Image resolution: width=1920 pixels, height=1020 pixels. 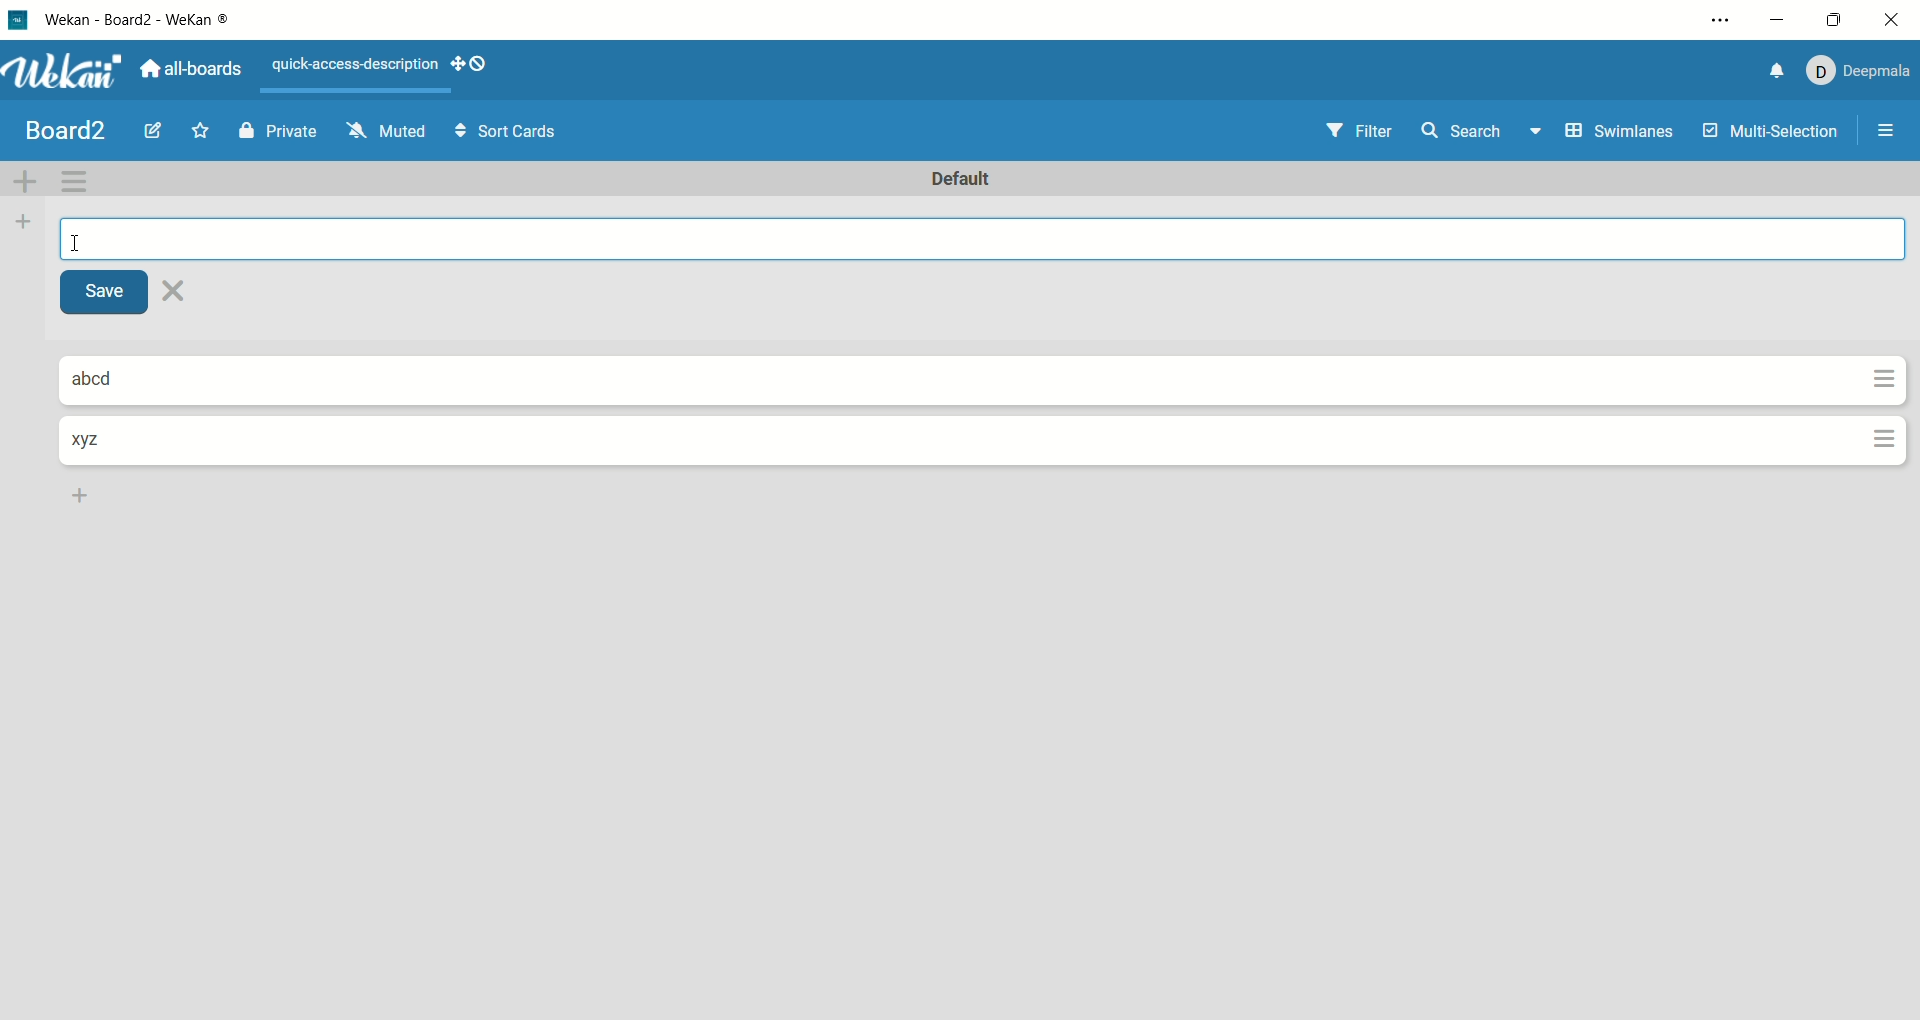 I want to click on sort cards, so click(x=502, y=132).